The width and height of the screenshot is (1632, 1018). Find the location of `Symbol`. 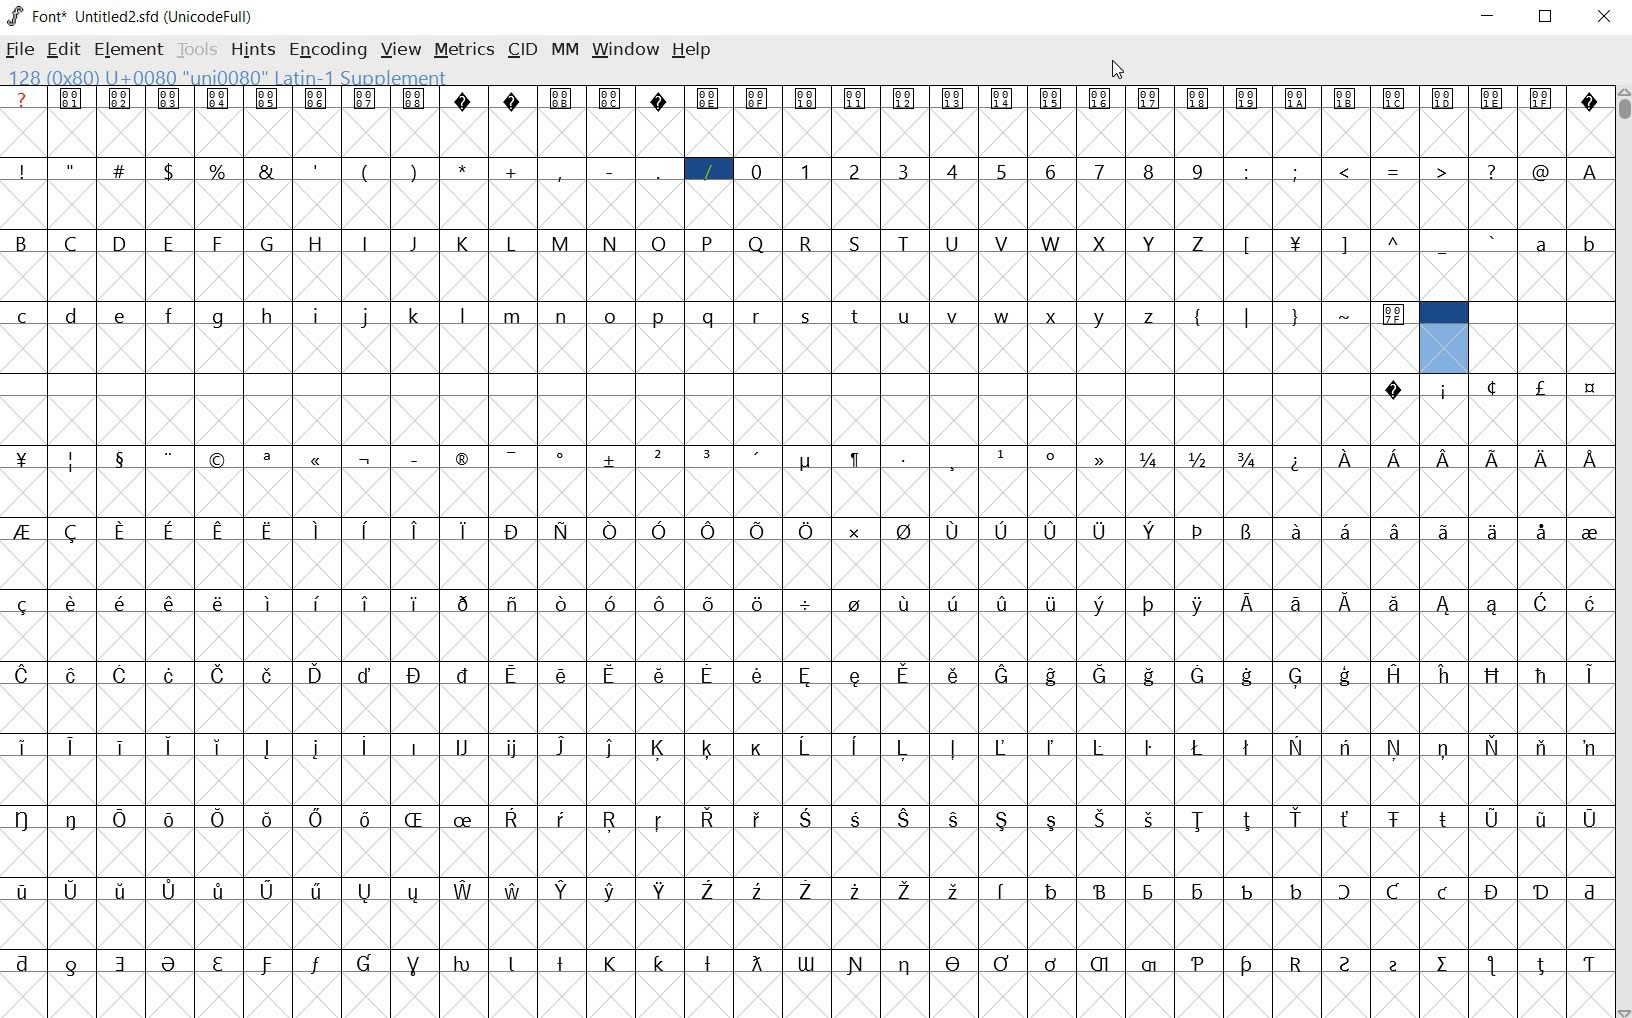

Symbol is located at coordinates (856, 819).